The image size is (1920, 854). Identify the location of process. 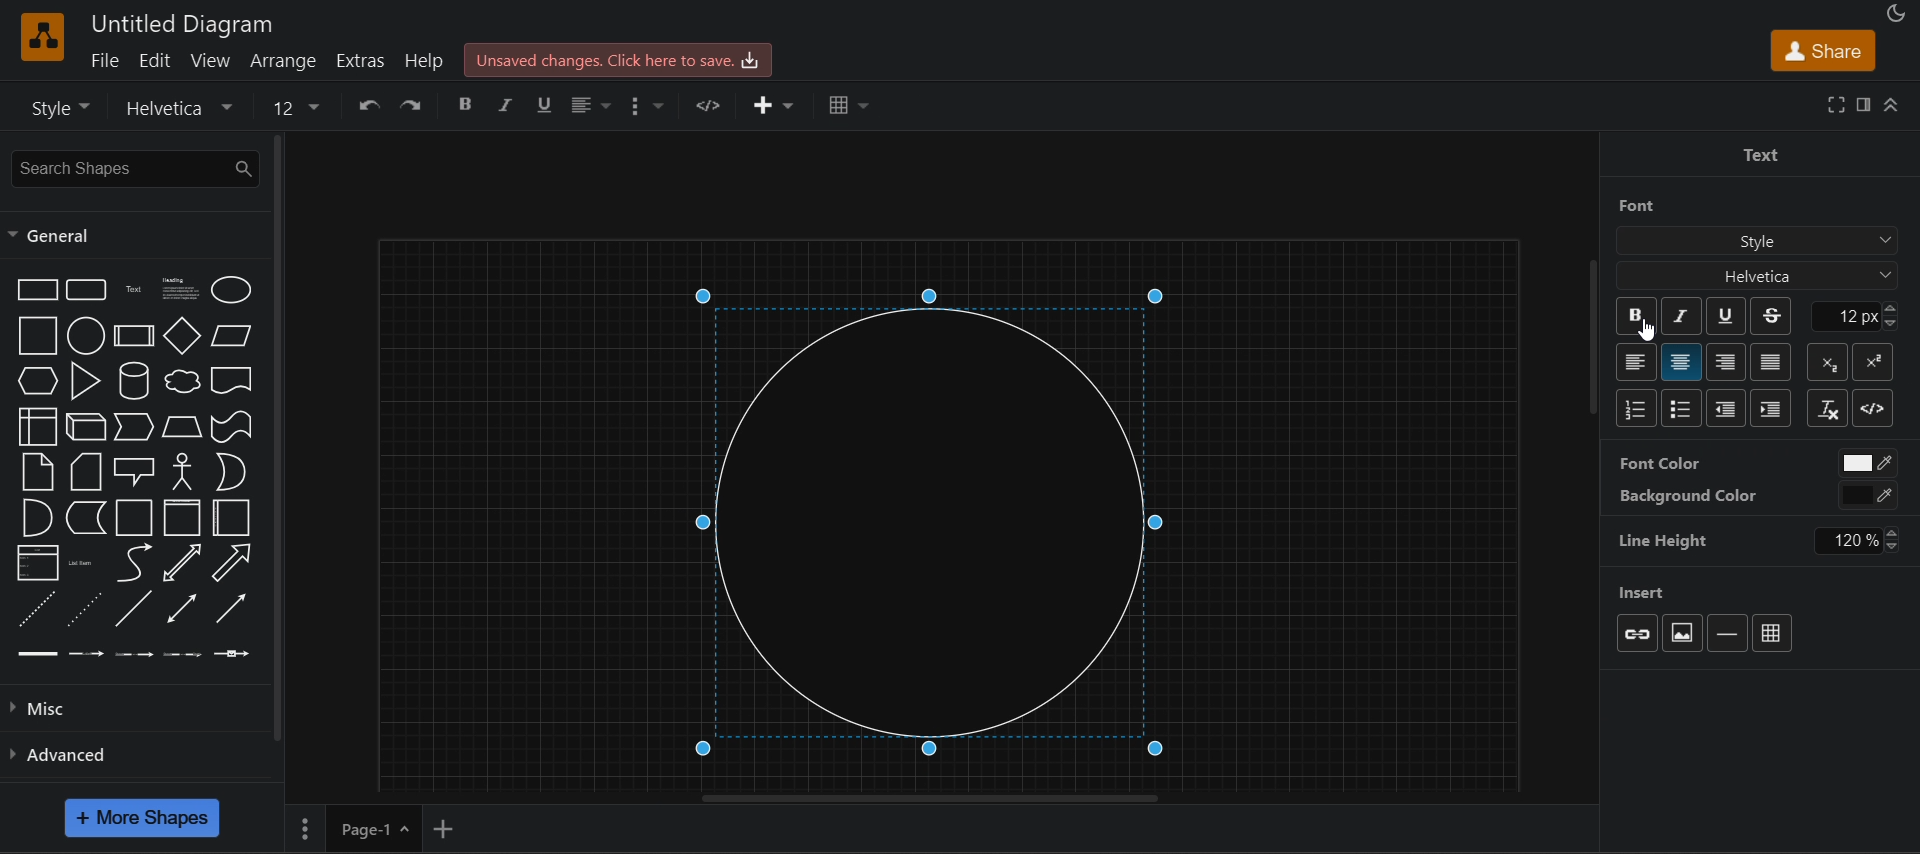
(137, 337).